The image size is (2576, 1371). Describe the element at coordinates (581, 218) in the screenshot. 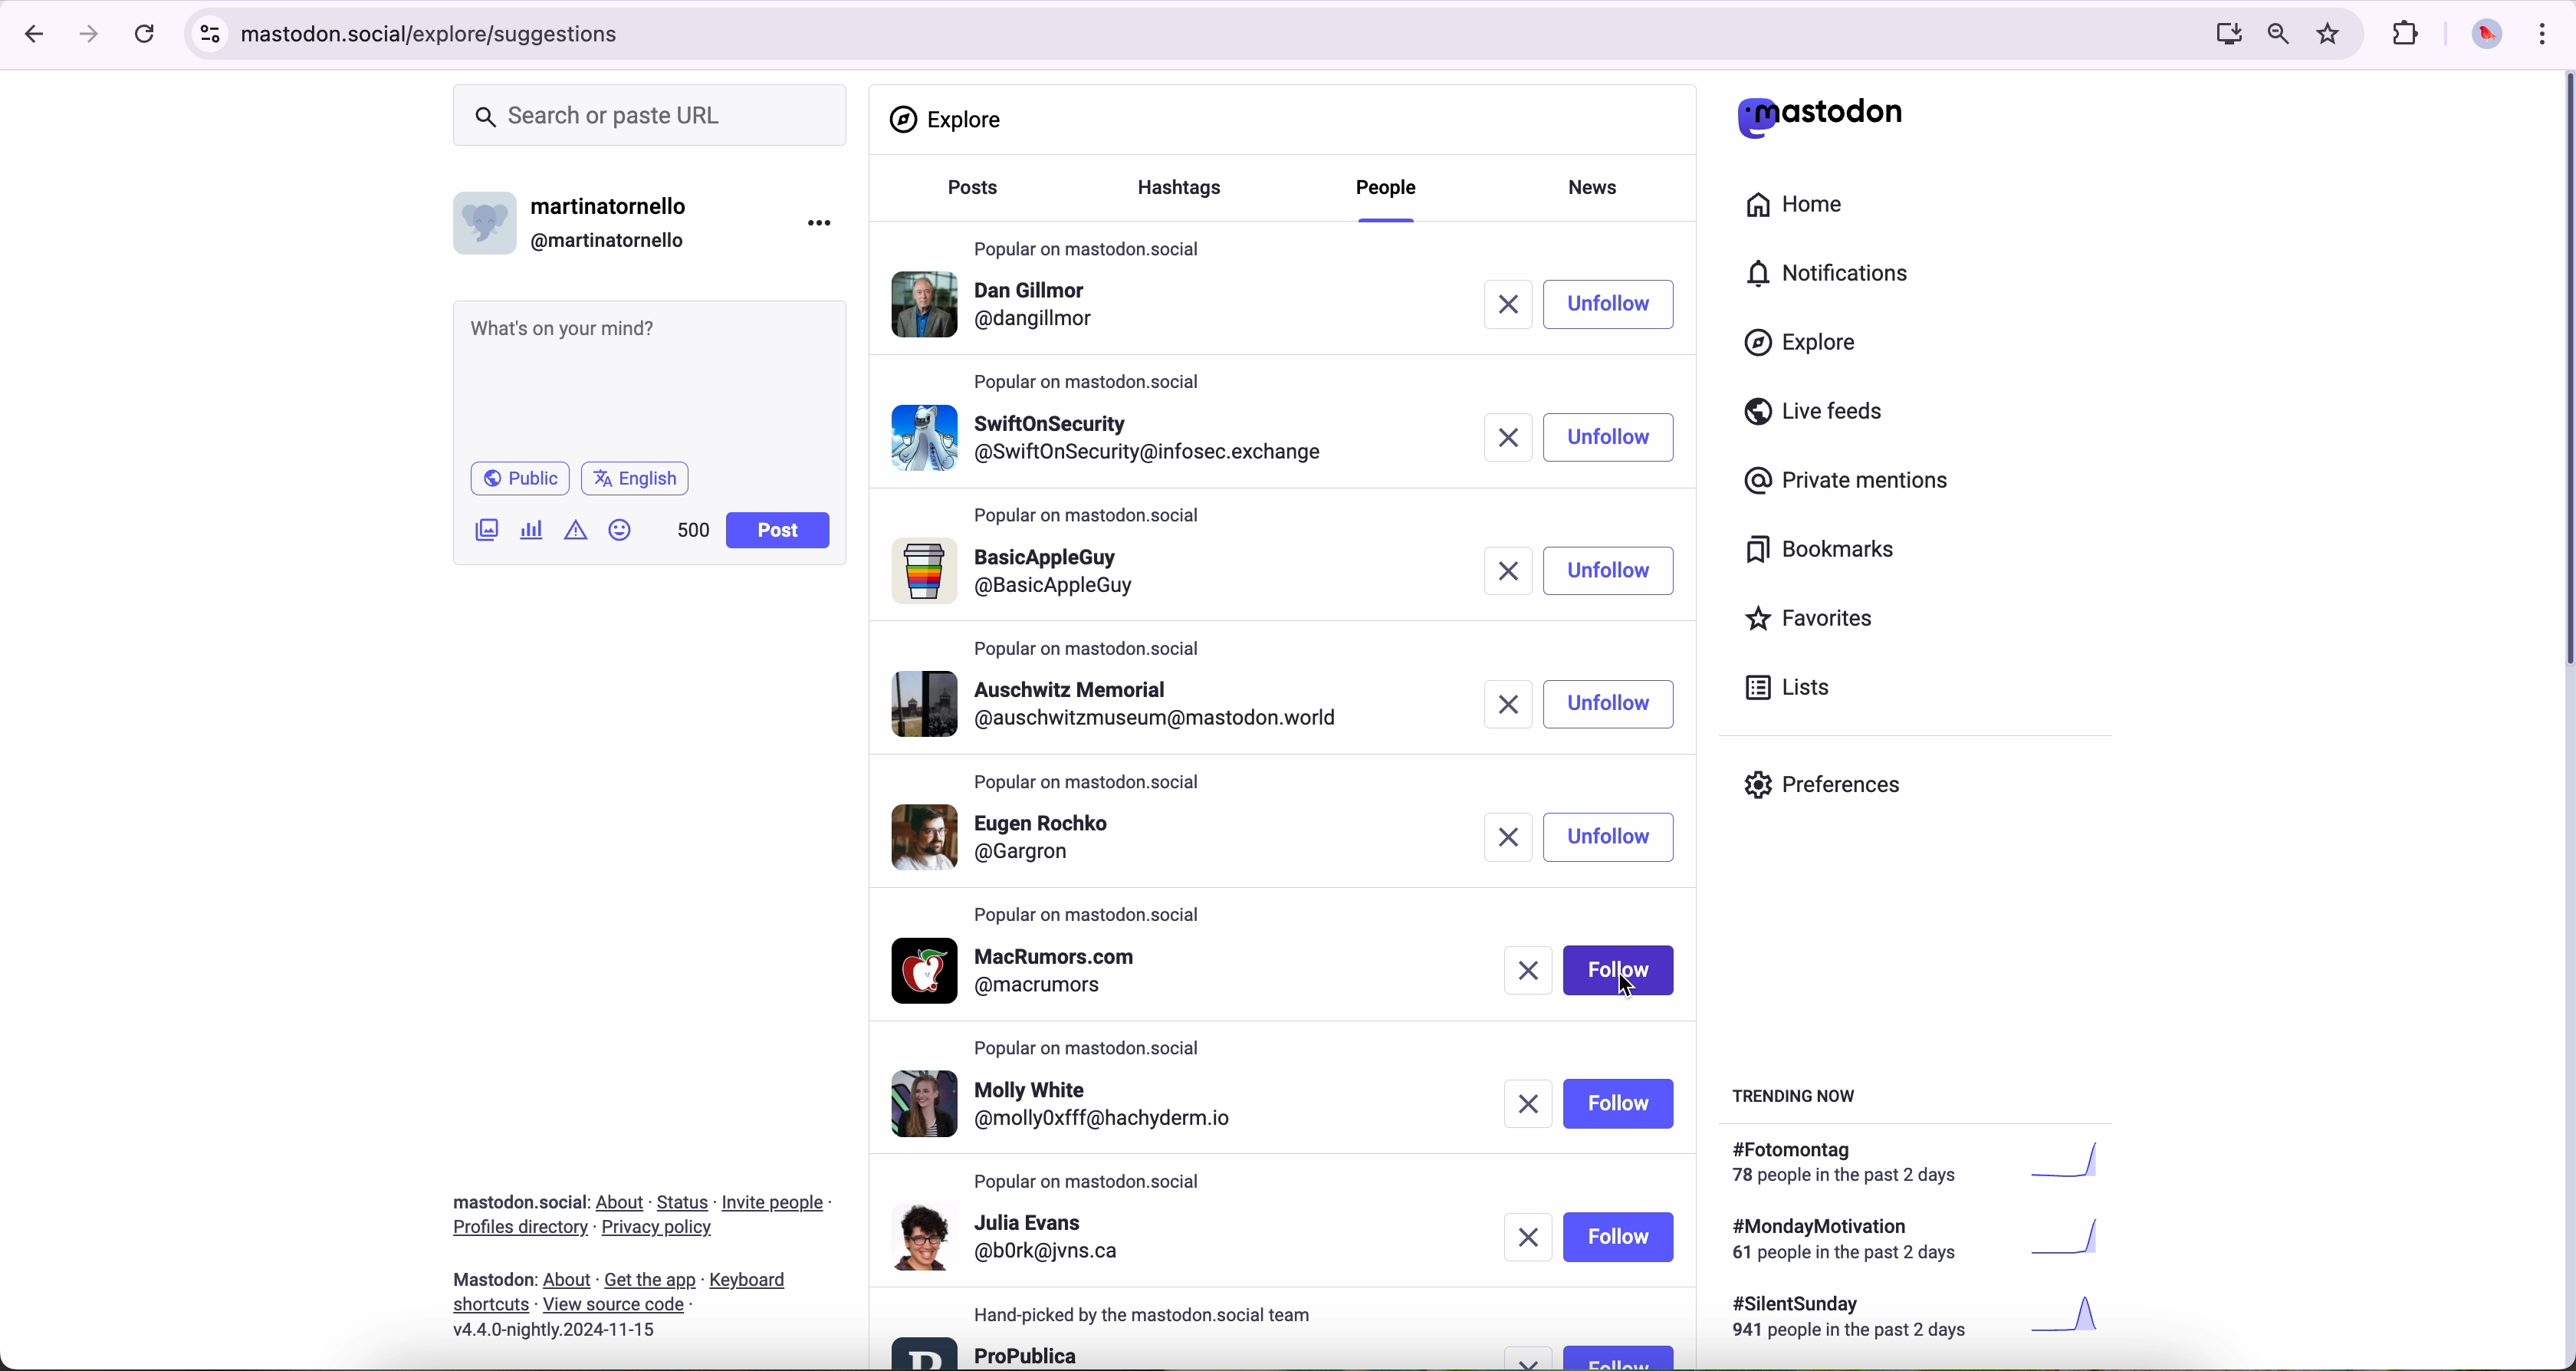

I see `username` at that location.